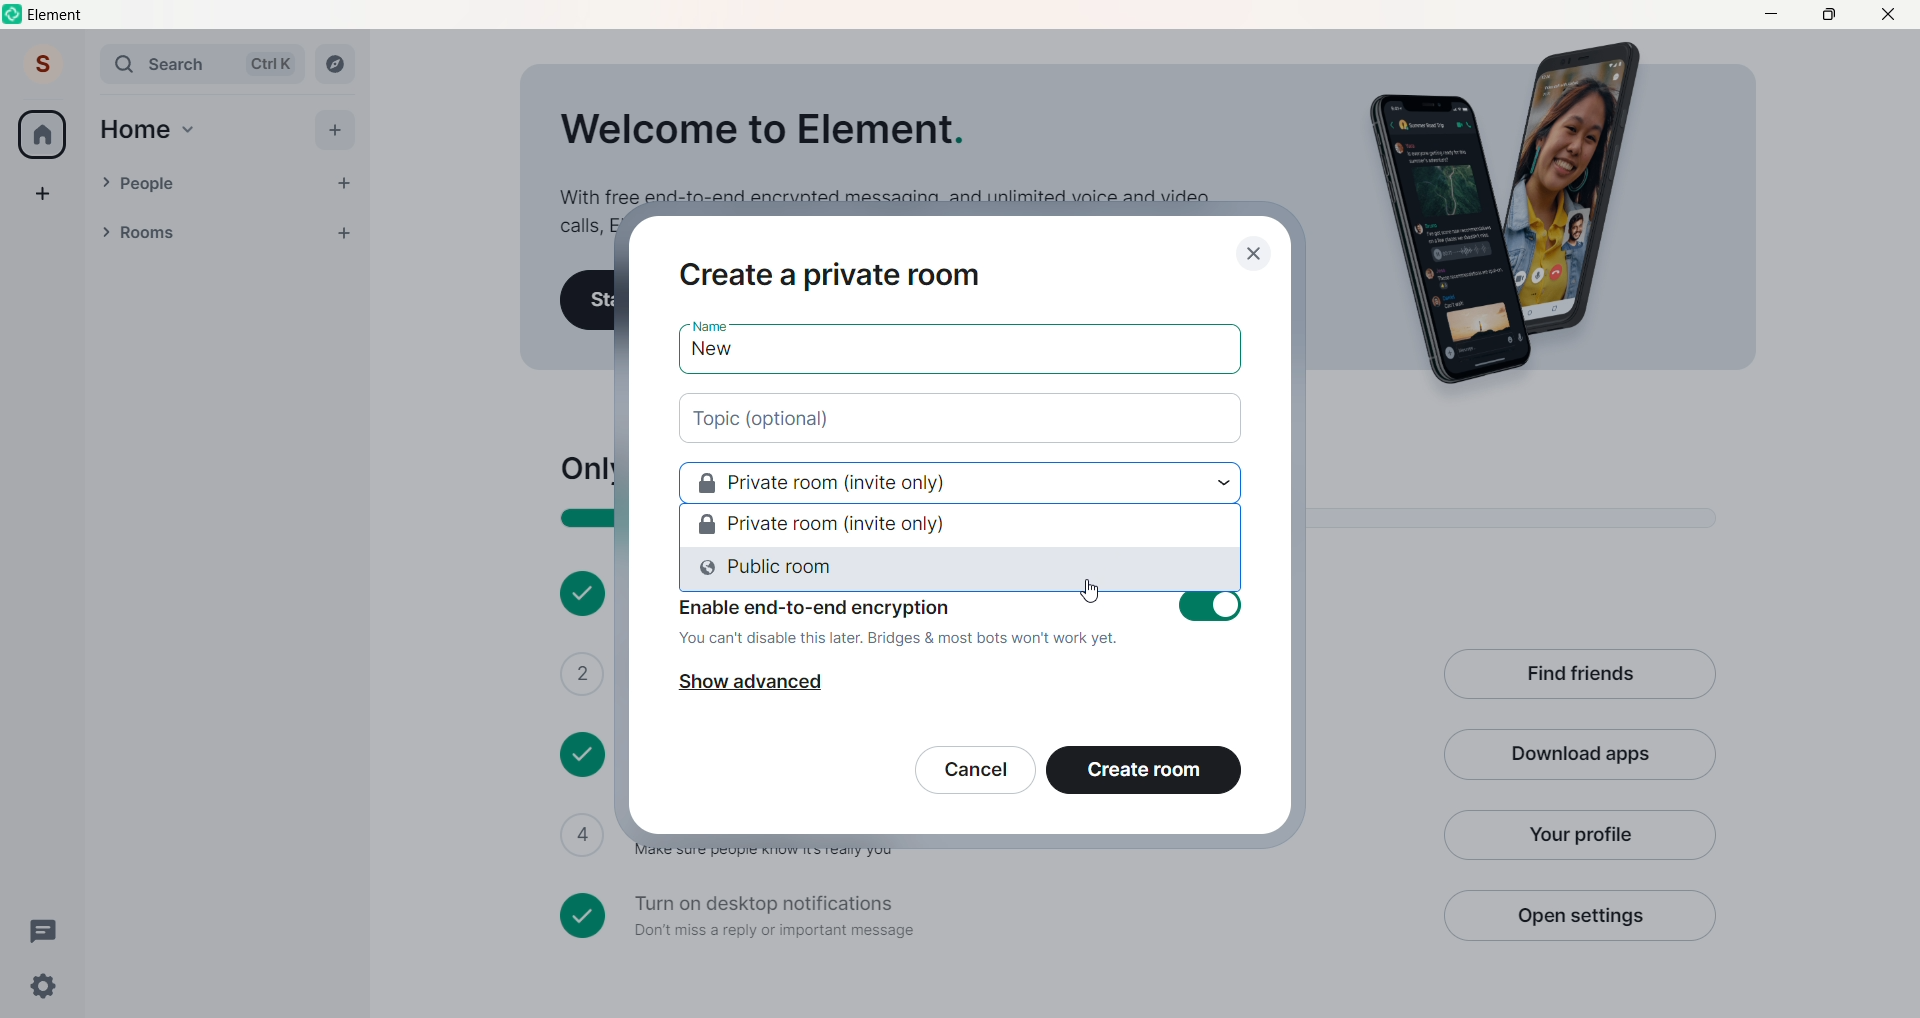 The image size is (1920, 1018). Describe the element at coordinates (189, 130) in the screenshot. I see `Home Drop Down` at that location.